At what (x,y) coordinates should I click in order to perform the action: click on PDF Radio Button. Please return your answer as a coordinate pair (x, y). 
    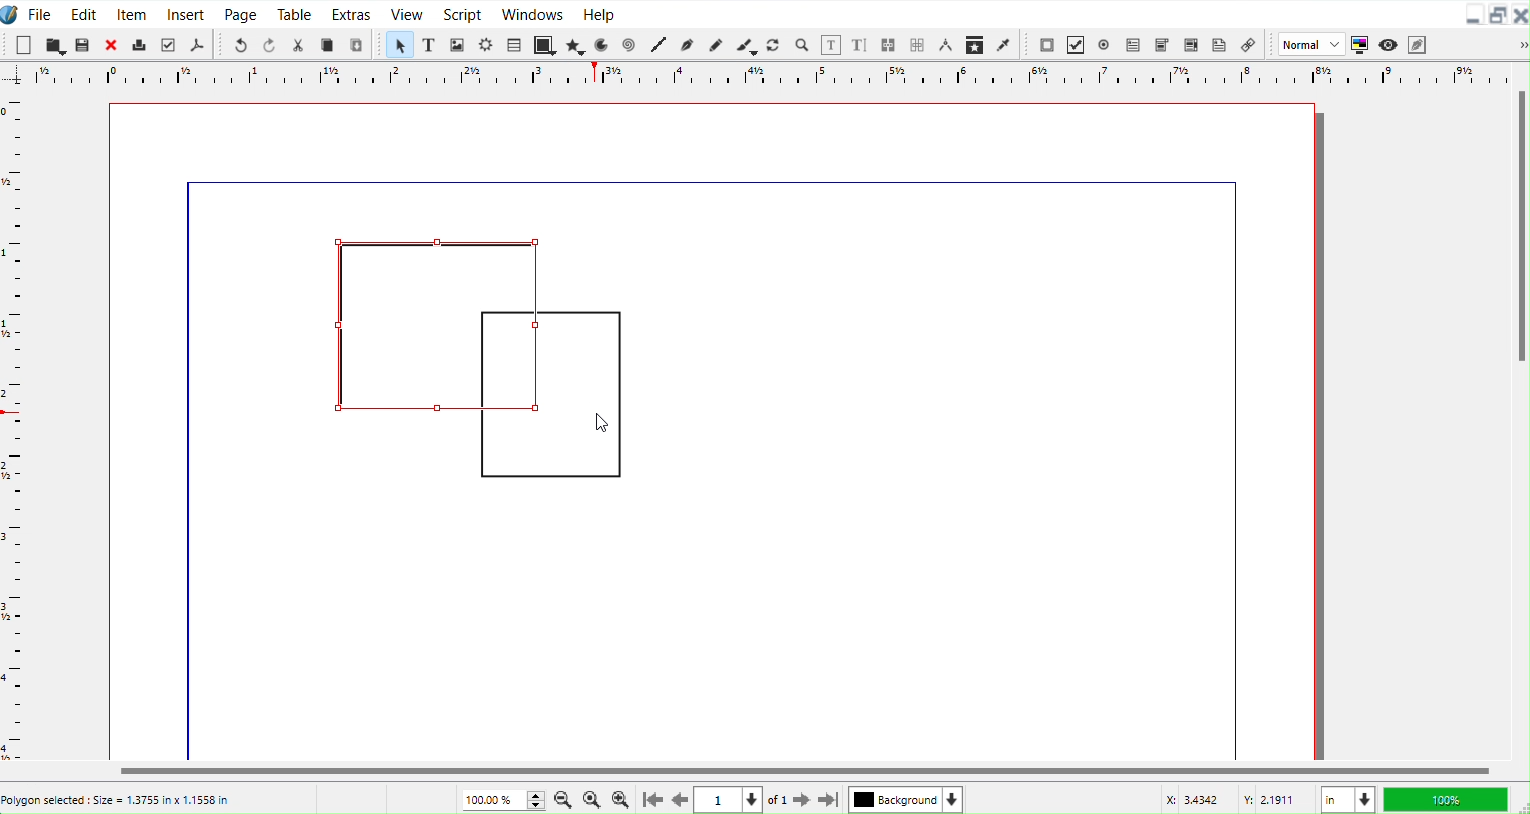
    Looking at the image, I should click on (1104, 44).